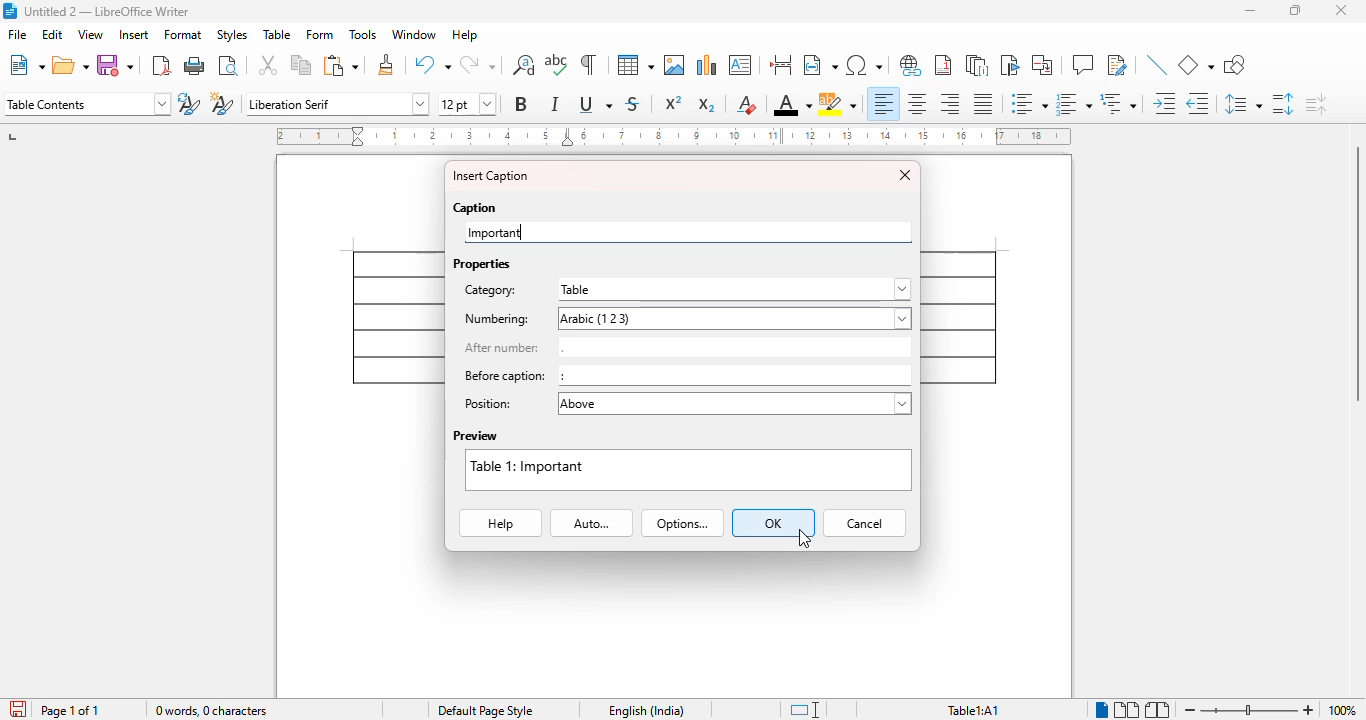 Image resolution: width=1366 pixels, height=720 pixels. I want to click on form, so click(319, 34).